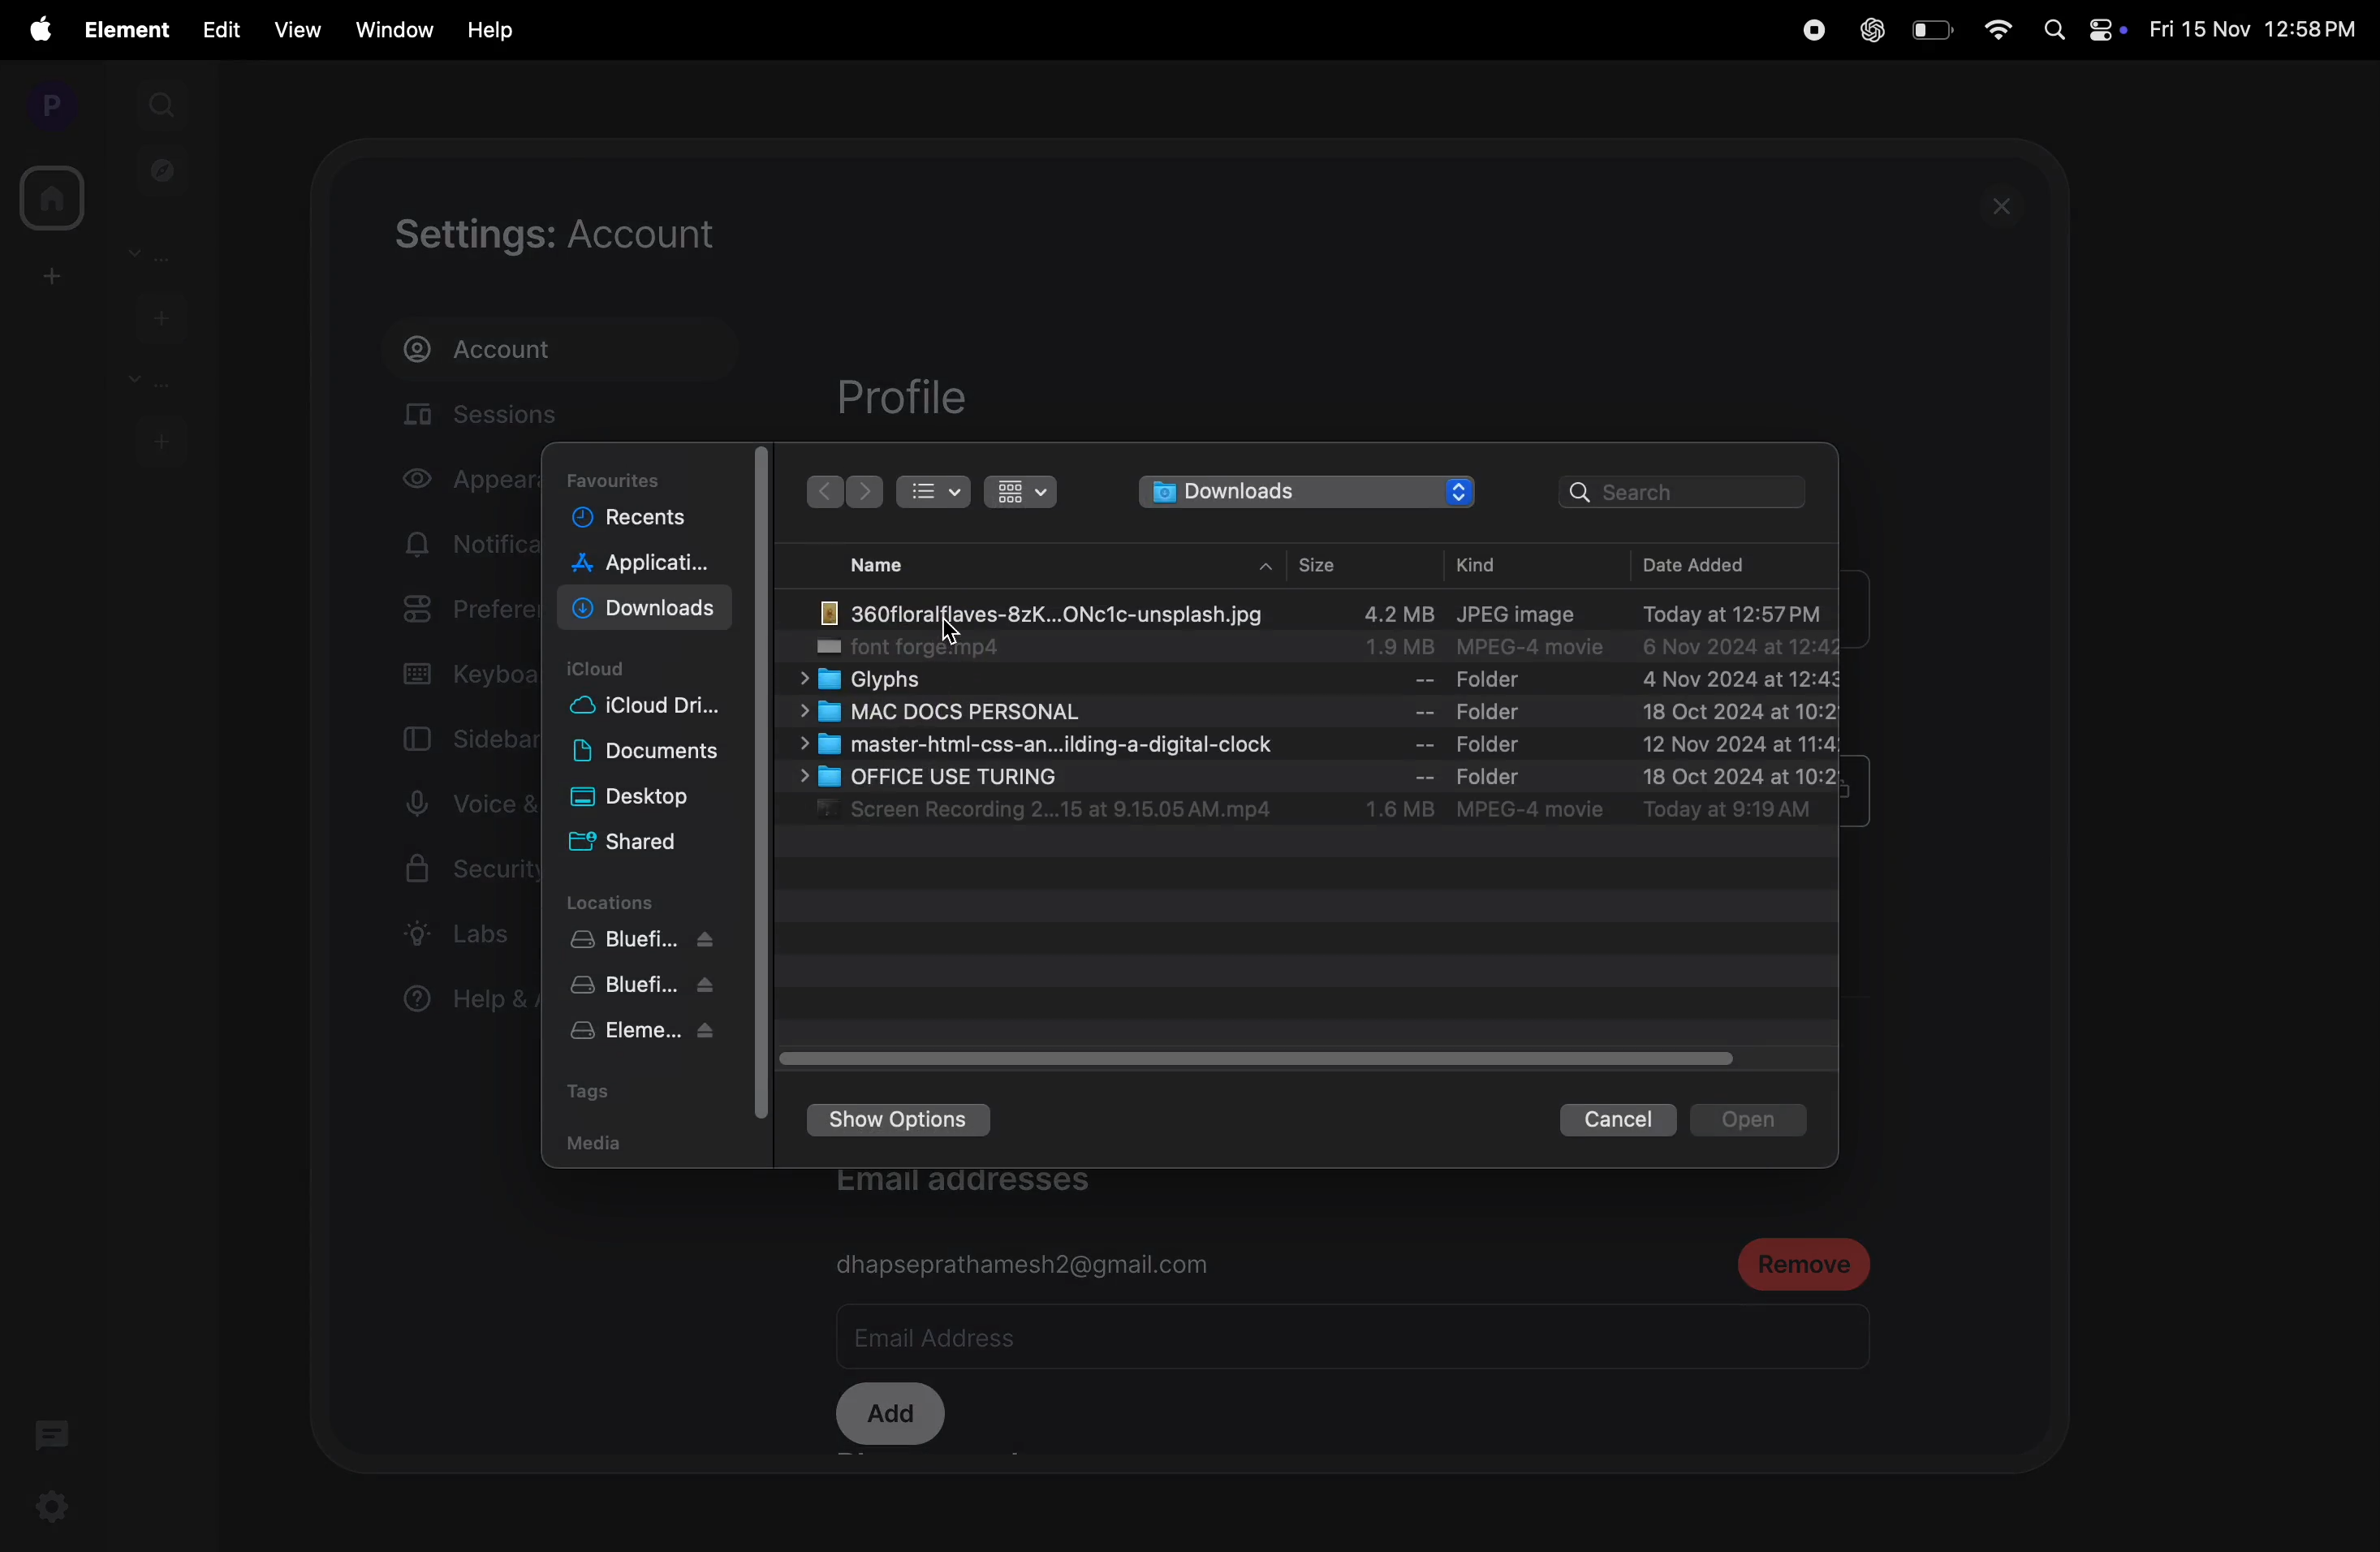 The height and width of the screenshot is (1552, 2380). I want to click on add, so click(47, 275).